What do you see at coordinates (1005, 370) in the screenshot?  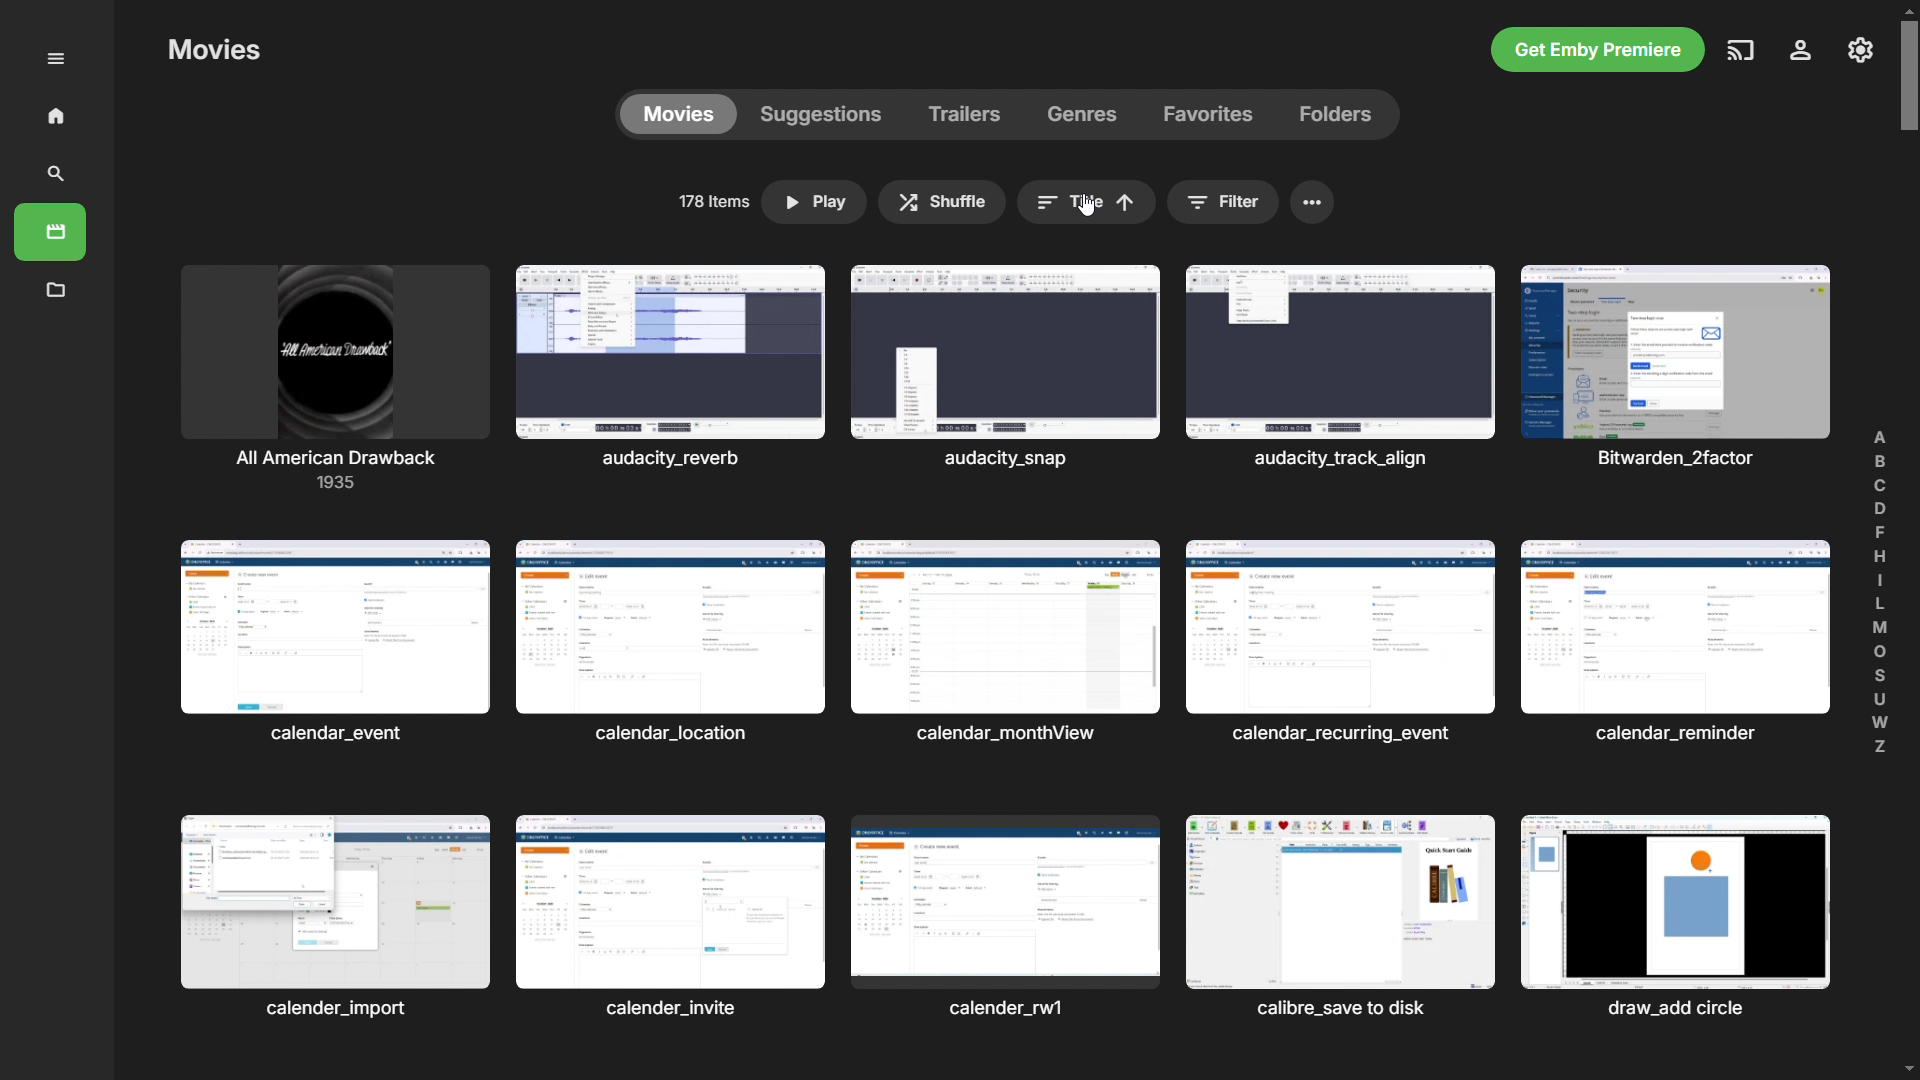 I see `` at bounding box center [1005, 370].